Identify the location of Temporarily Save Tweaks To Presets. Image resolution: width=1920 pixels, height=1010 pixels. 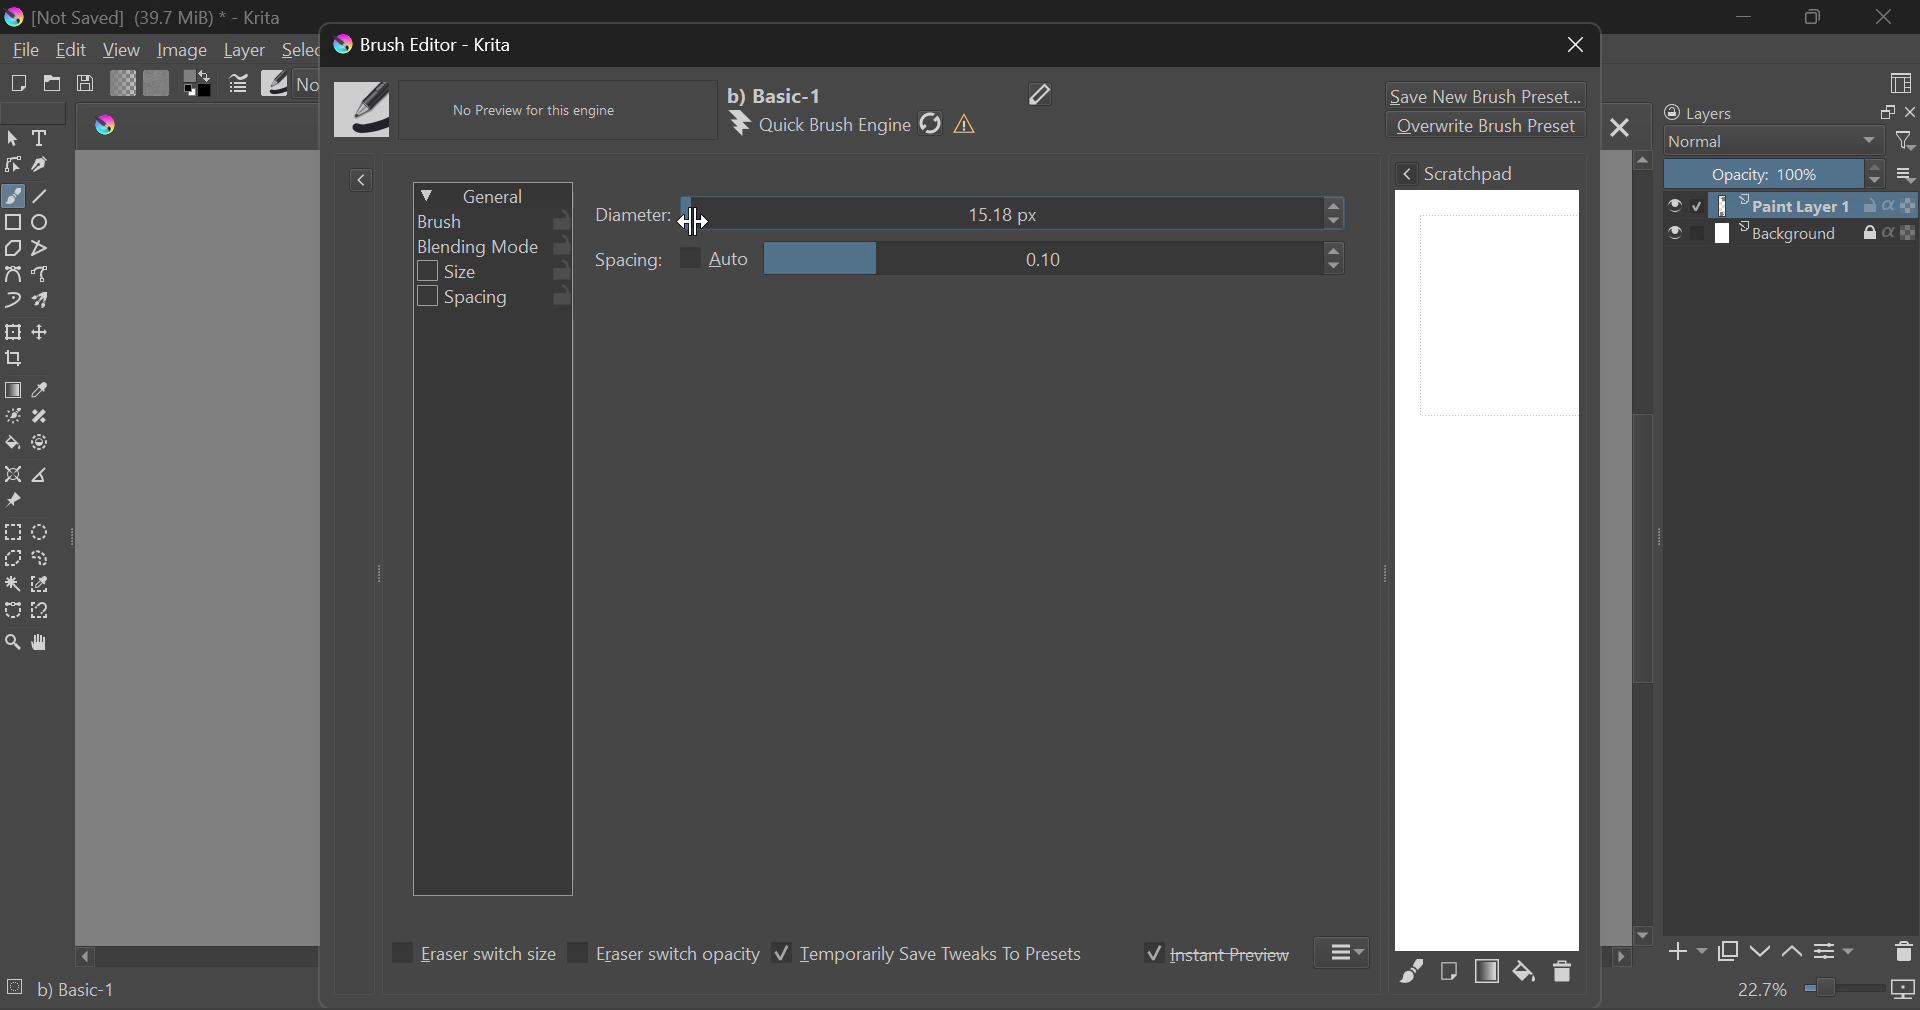
(928, 954).